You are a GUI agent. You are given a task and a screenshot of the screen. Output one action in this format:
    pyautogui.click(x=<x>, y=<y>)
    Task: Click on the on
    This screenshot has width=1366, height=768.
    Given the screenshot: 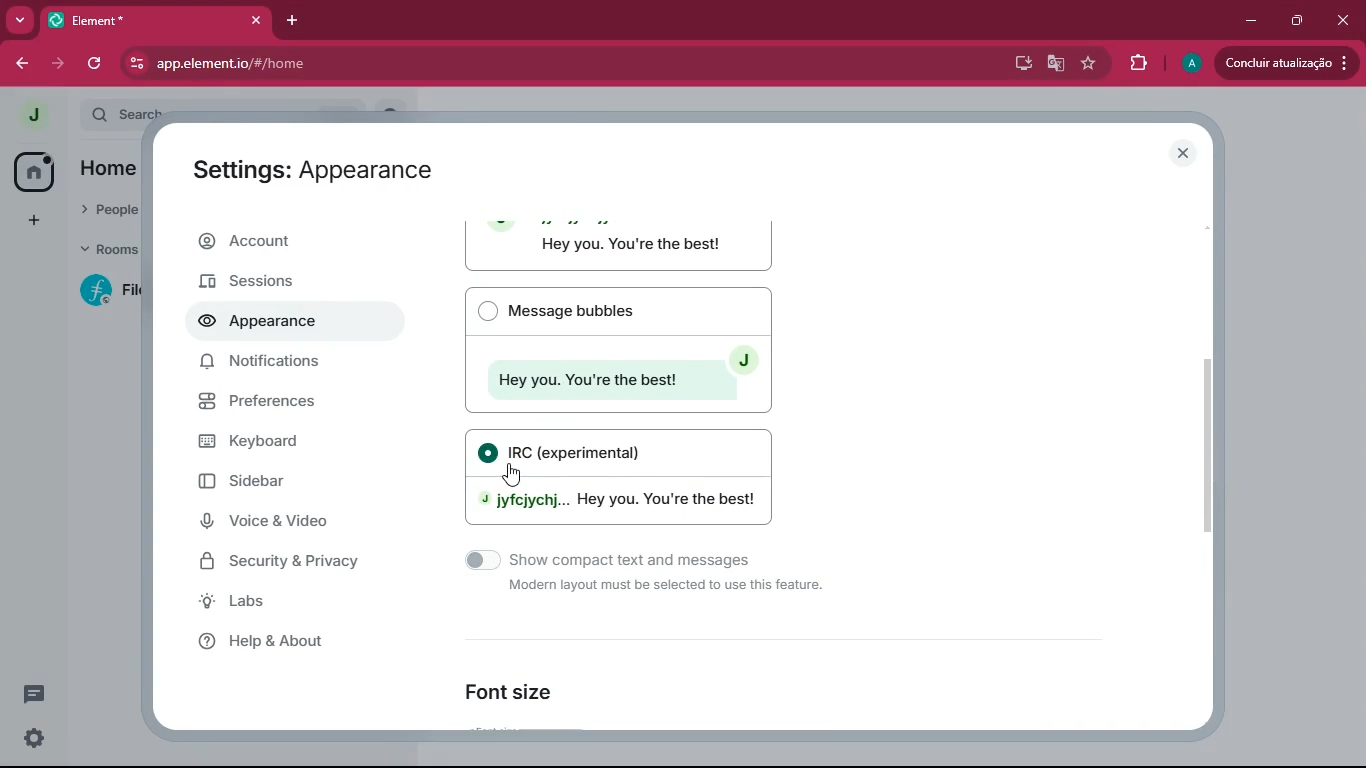 What is the action you would take?
    pyautogui.click(x=487, y=452)
    